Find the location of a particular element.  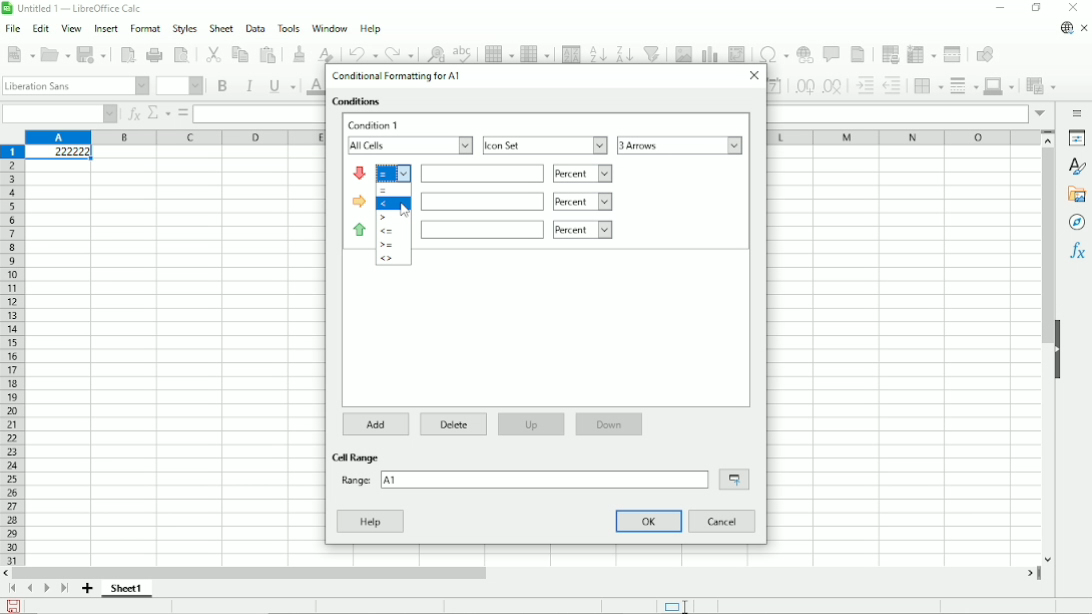

Row headings is located at coordinates (12, 355).